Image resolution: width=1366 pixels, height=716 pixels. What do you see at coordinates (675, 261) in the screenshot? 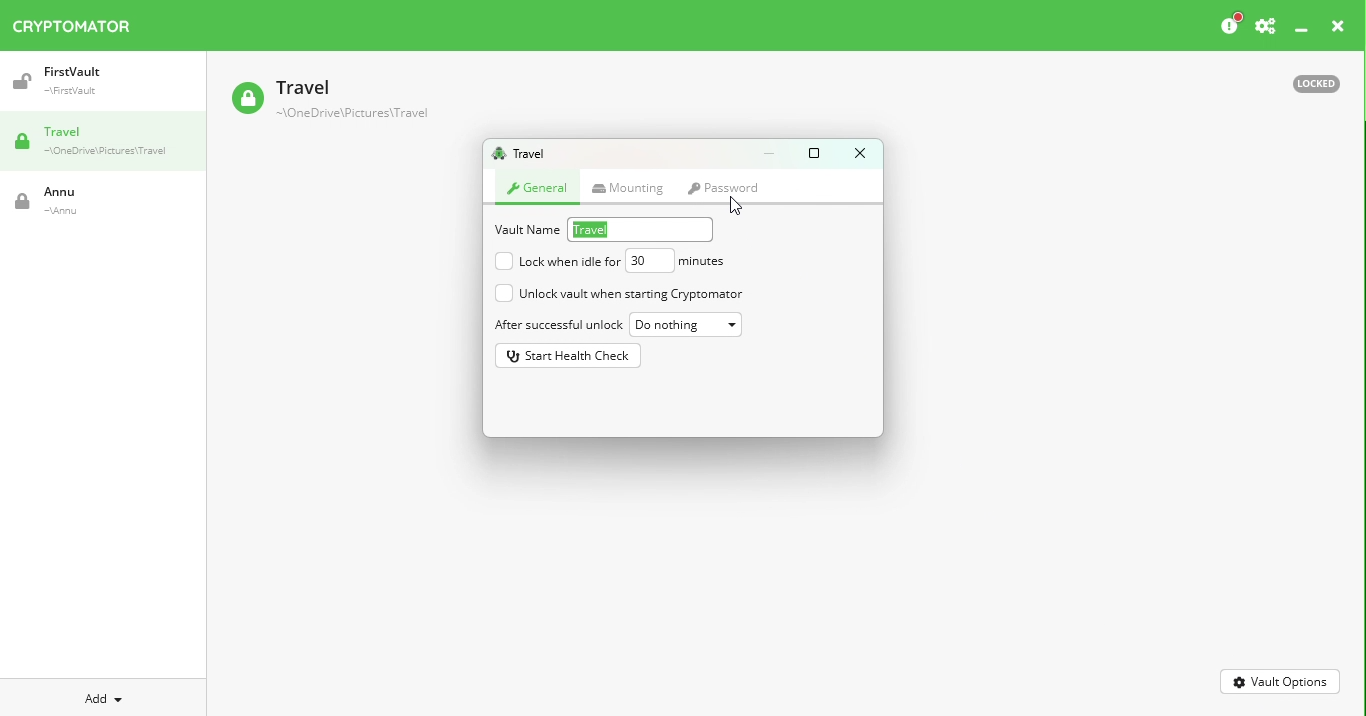
I see `Duration` at bounding box center [675, 261].